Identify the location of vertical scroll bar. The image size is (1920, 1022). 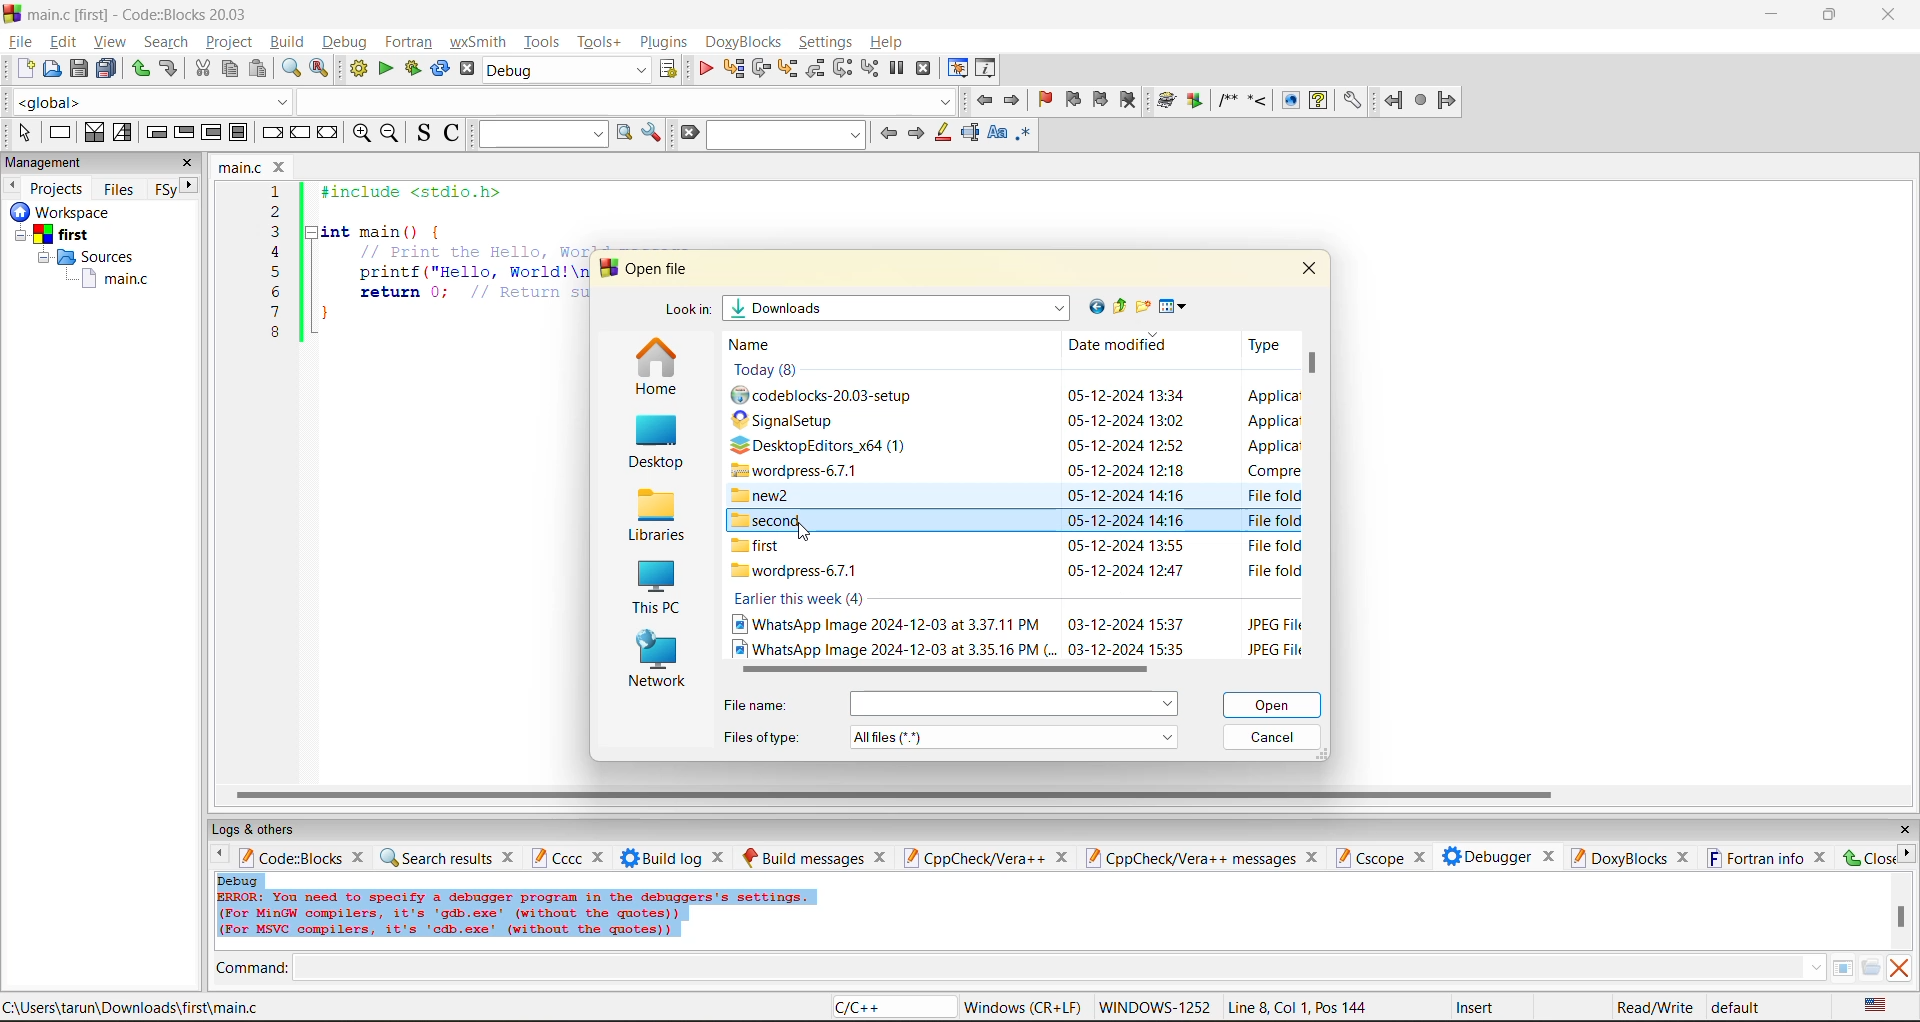
(1900, 916).